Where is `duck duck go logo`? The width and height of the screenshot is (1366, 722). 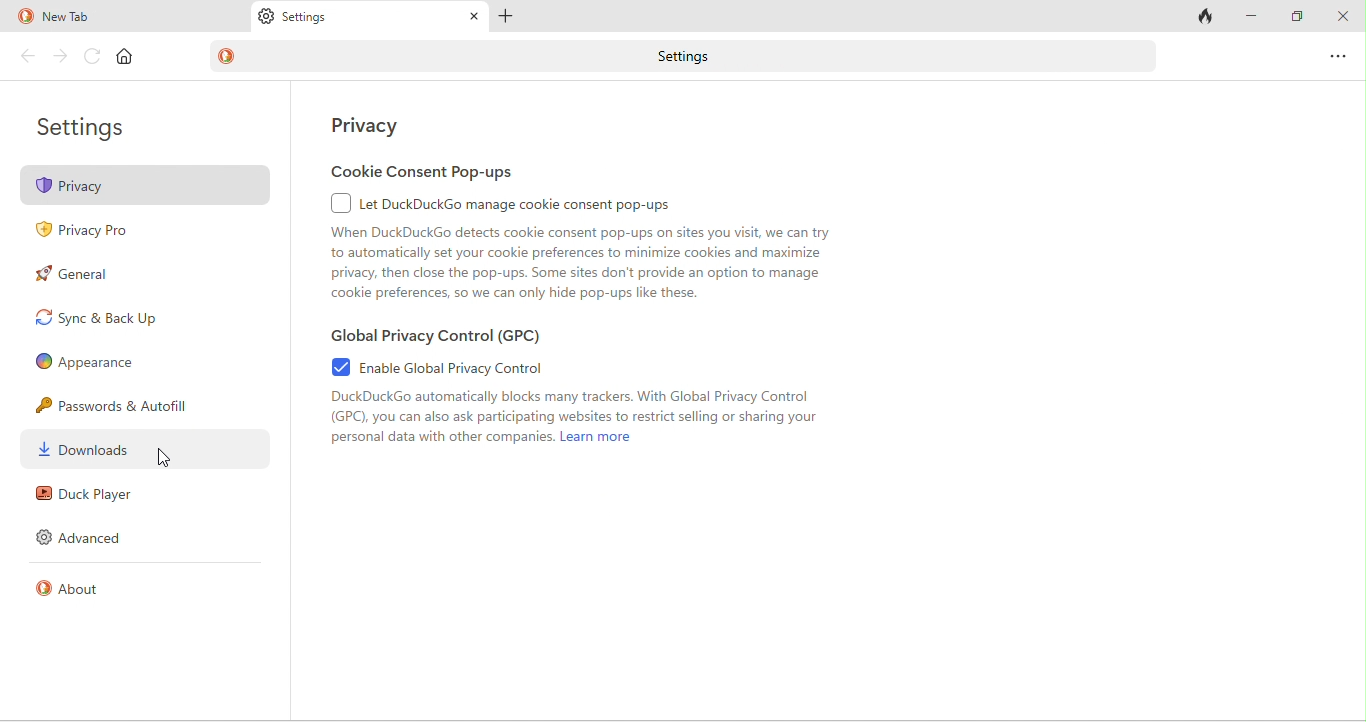 duck duck go logo is located at coordinates (240, 60).